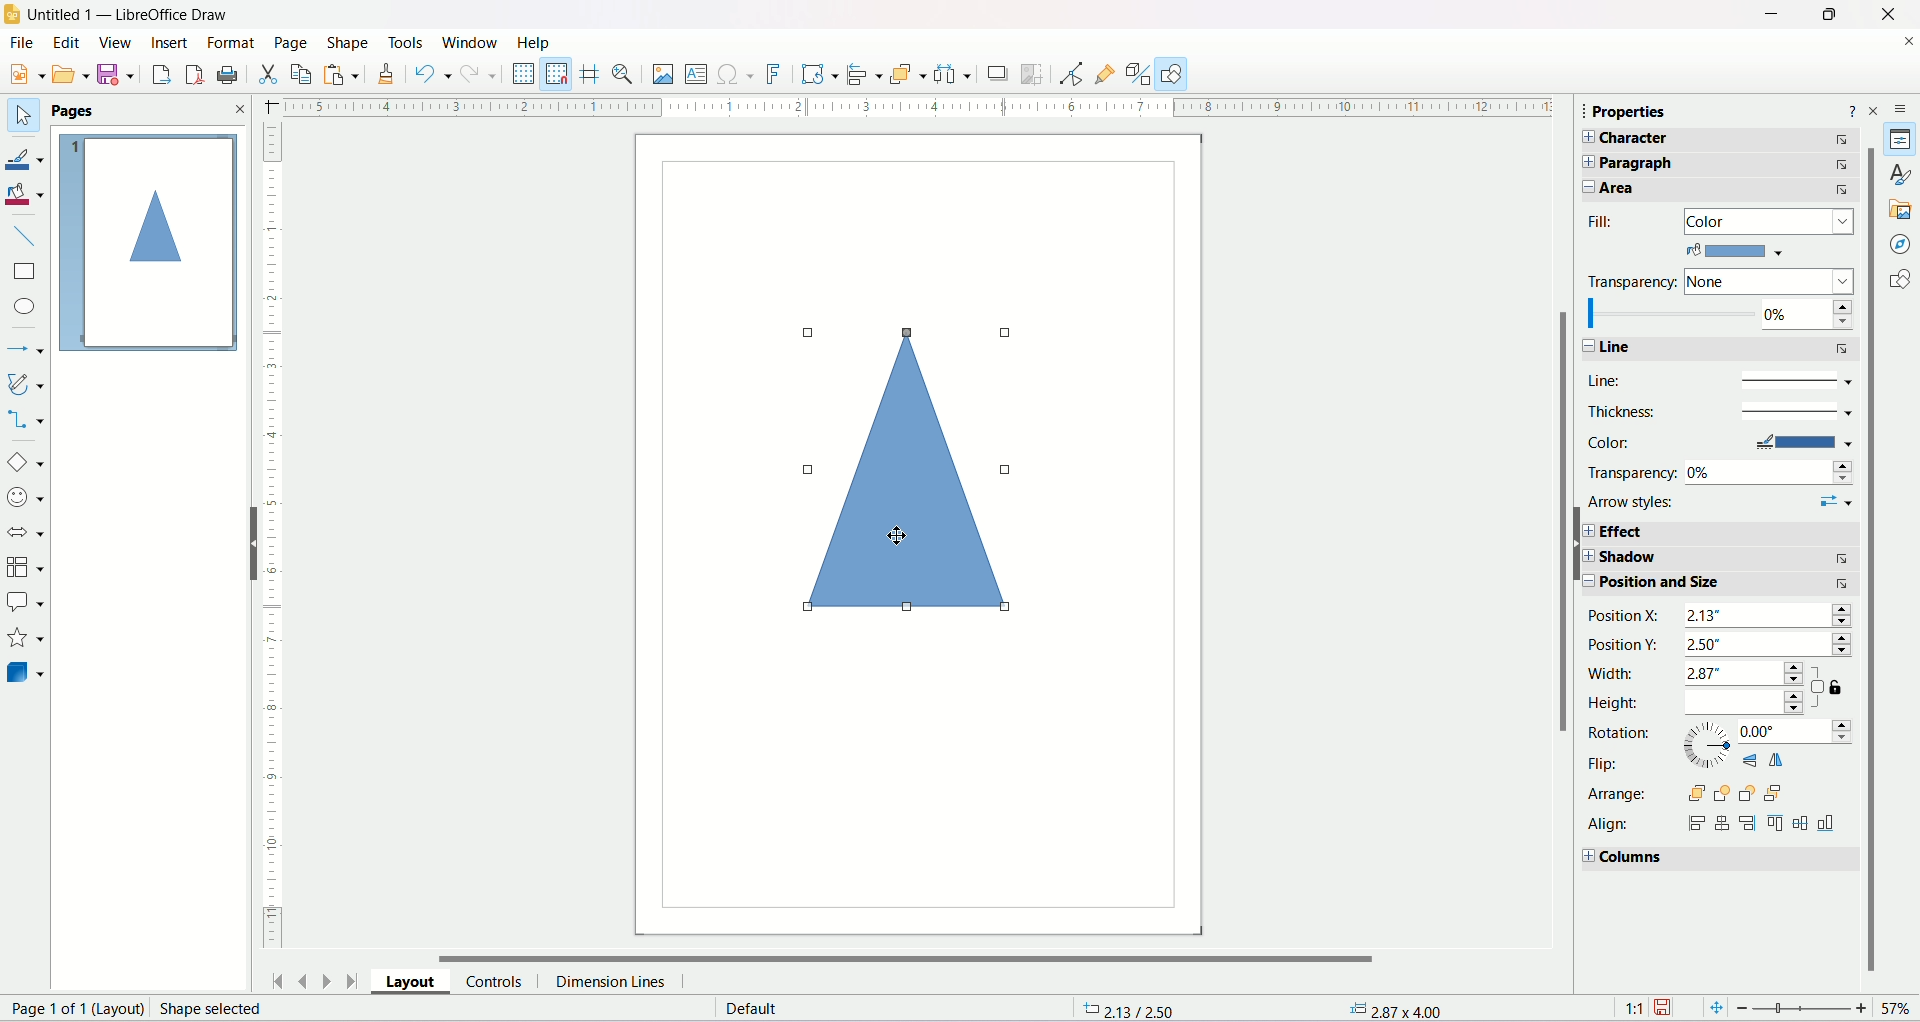  Describe the element at coordinates (26, 195) in the screenshot. I see `Fill Color` at that location.